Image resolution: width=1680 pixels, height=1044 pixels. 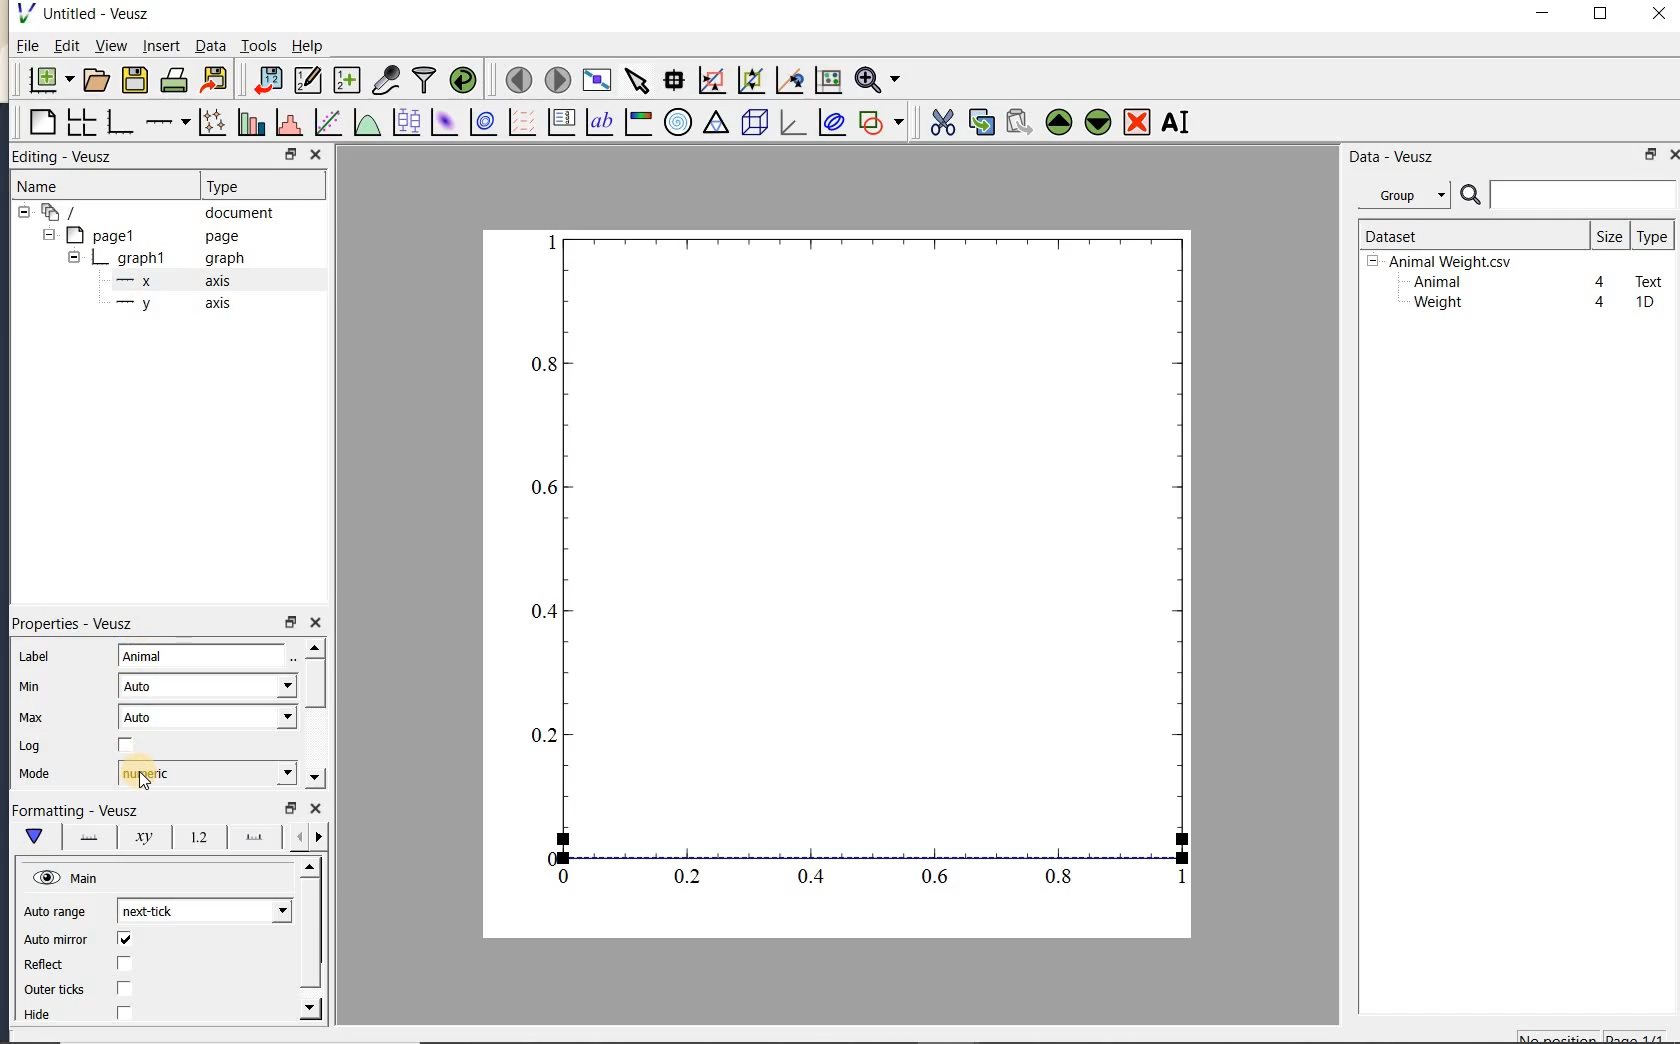 I want to click on close, so click(x=1673, y=155).